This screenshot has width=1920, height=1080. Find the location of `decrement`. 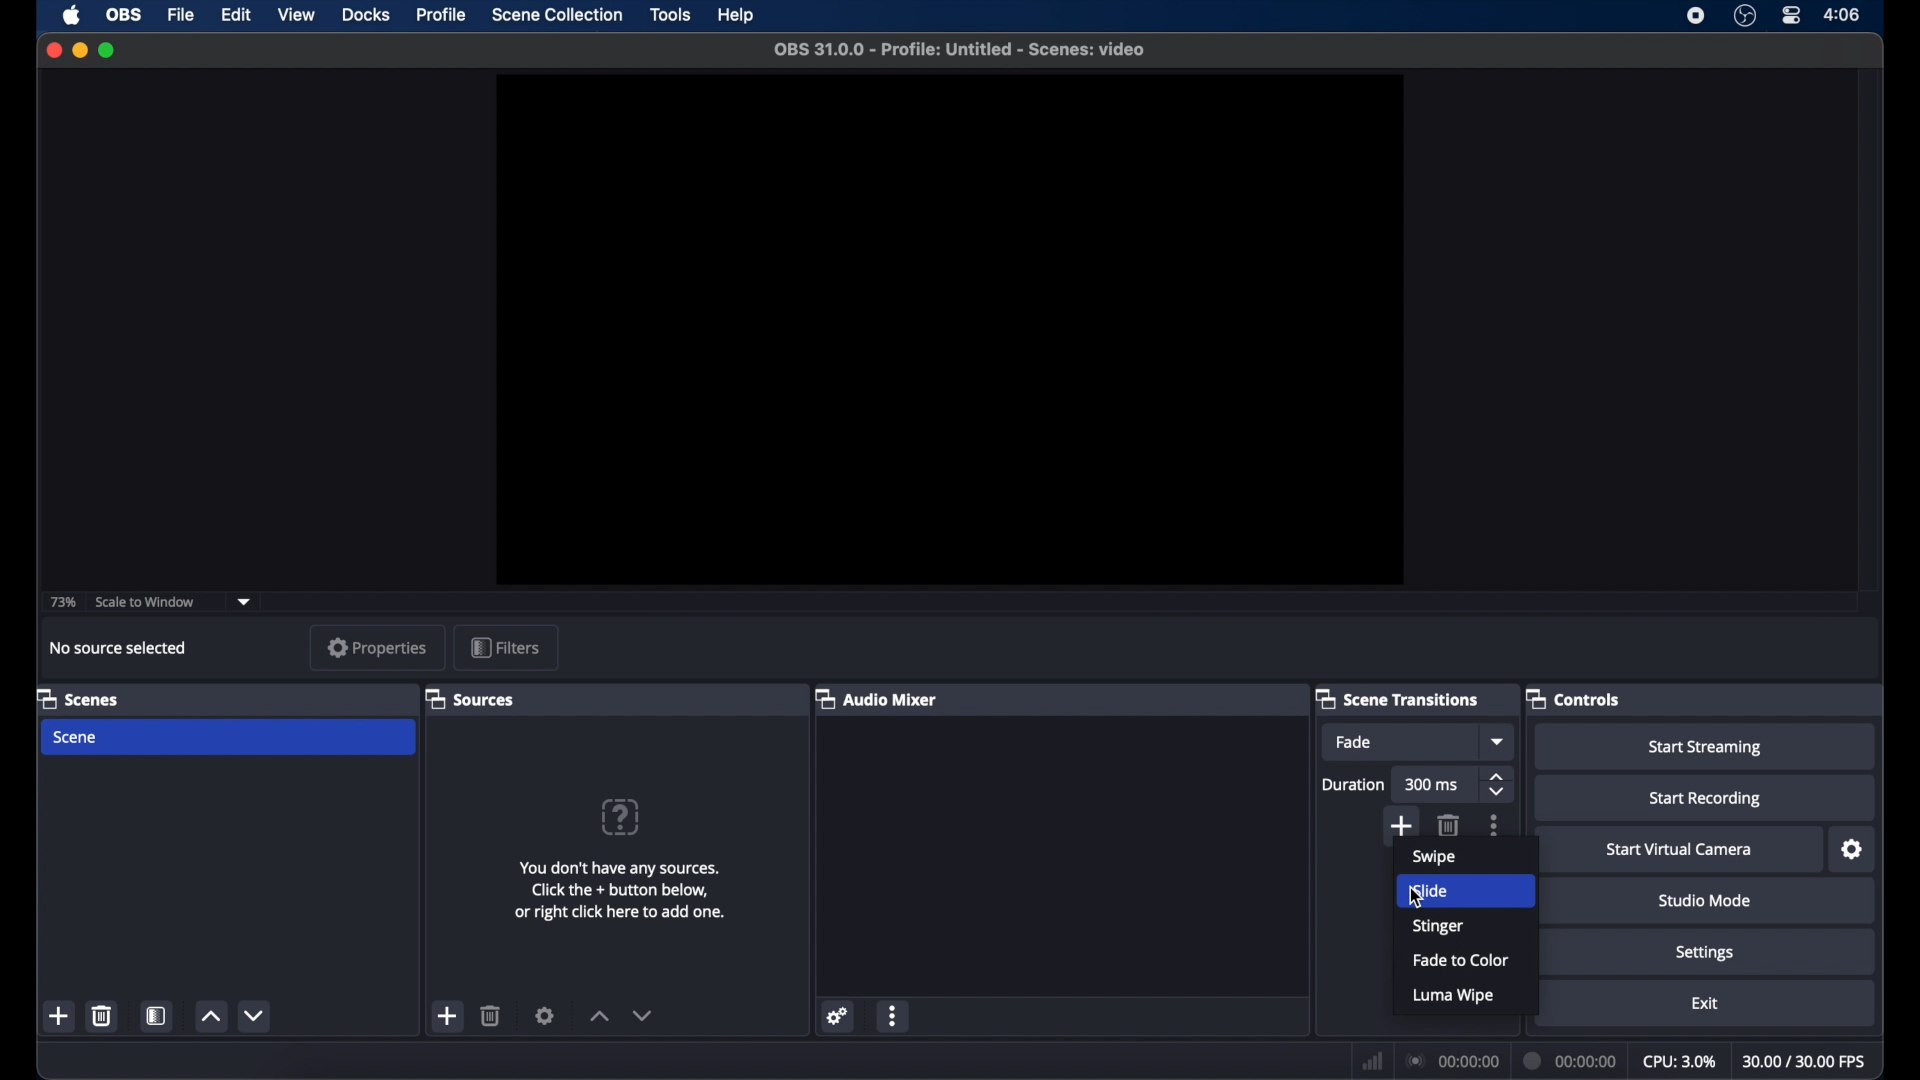

decrement is located at coordinates (644, 1015).